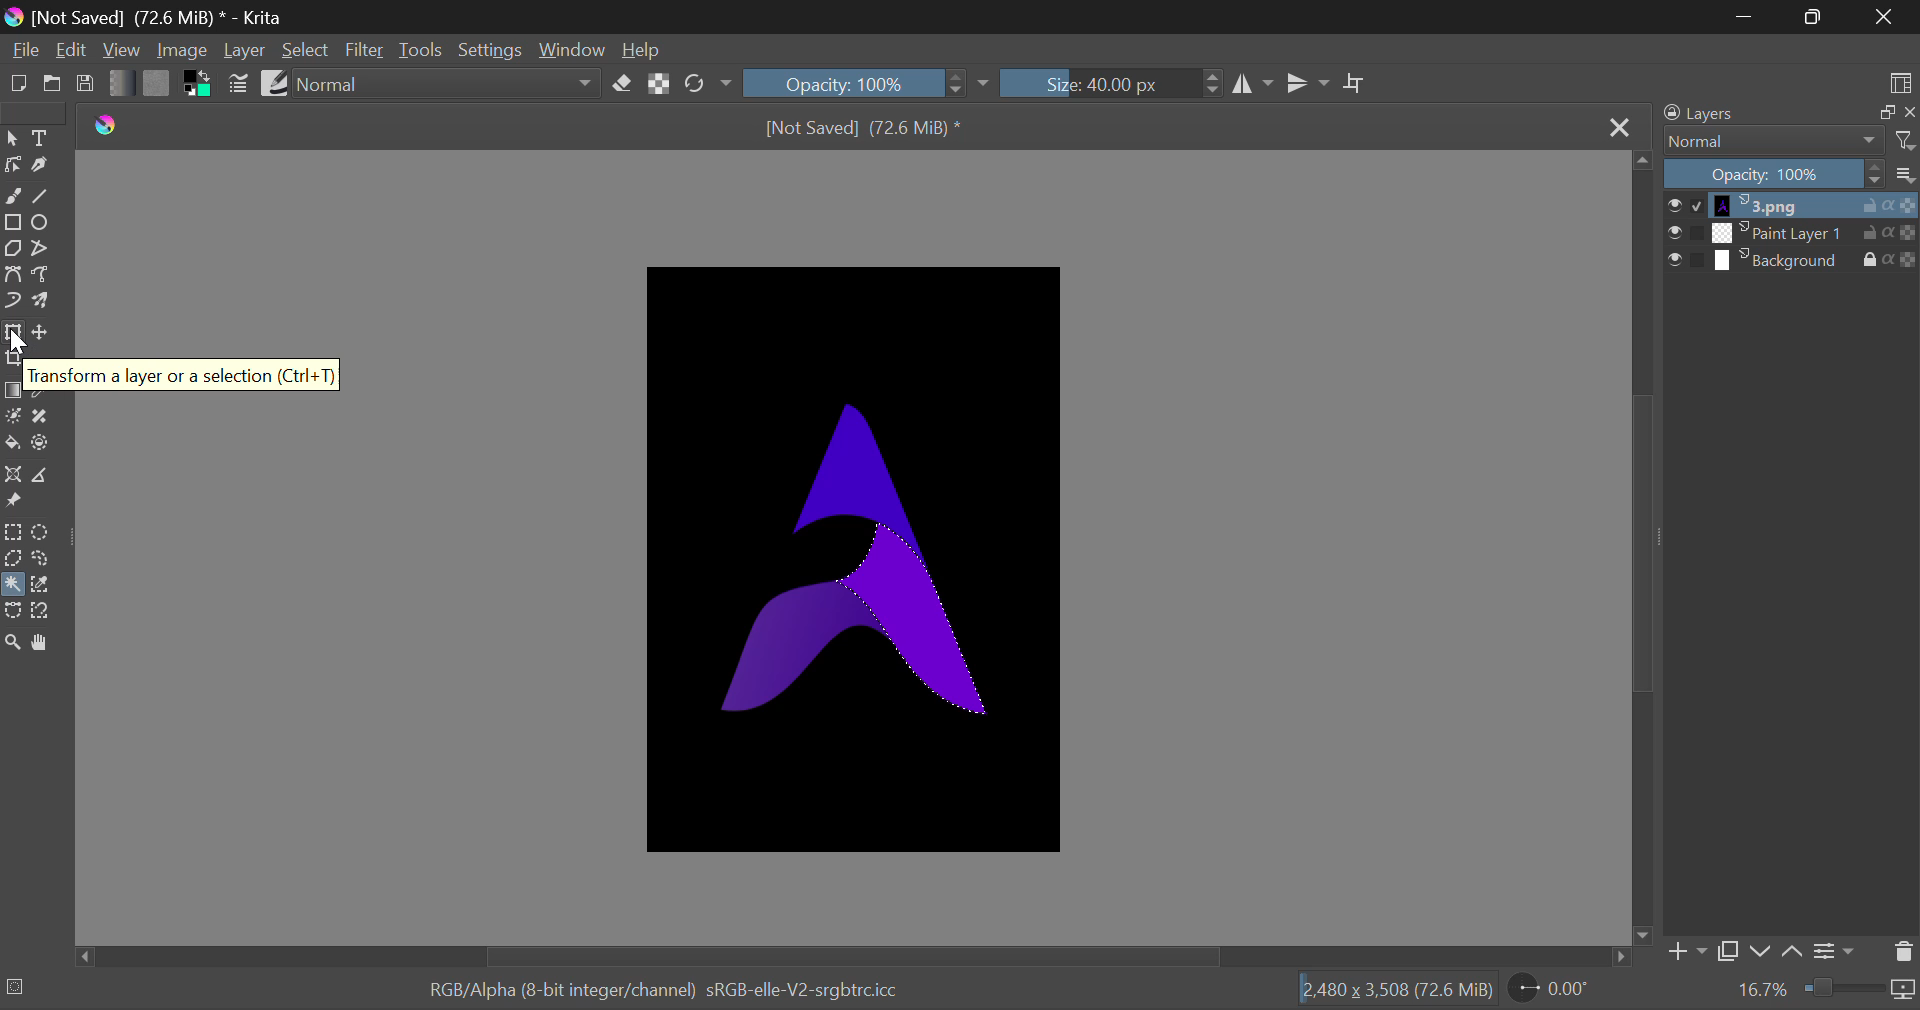  What do you see at coordinates (12, 139) in the screenshot?
I see `Select` at bounding box center [12, 139].